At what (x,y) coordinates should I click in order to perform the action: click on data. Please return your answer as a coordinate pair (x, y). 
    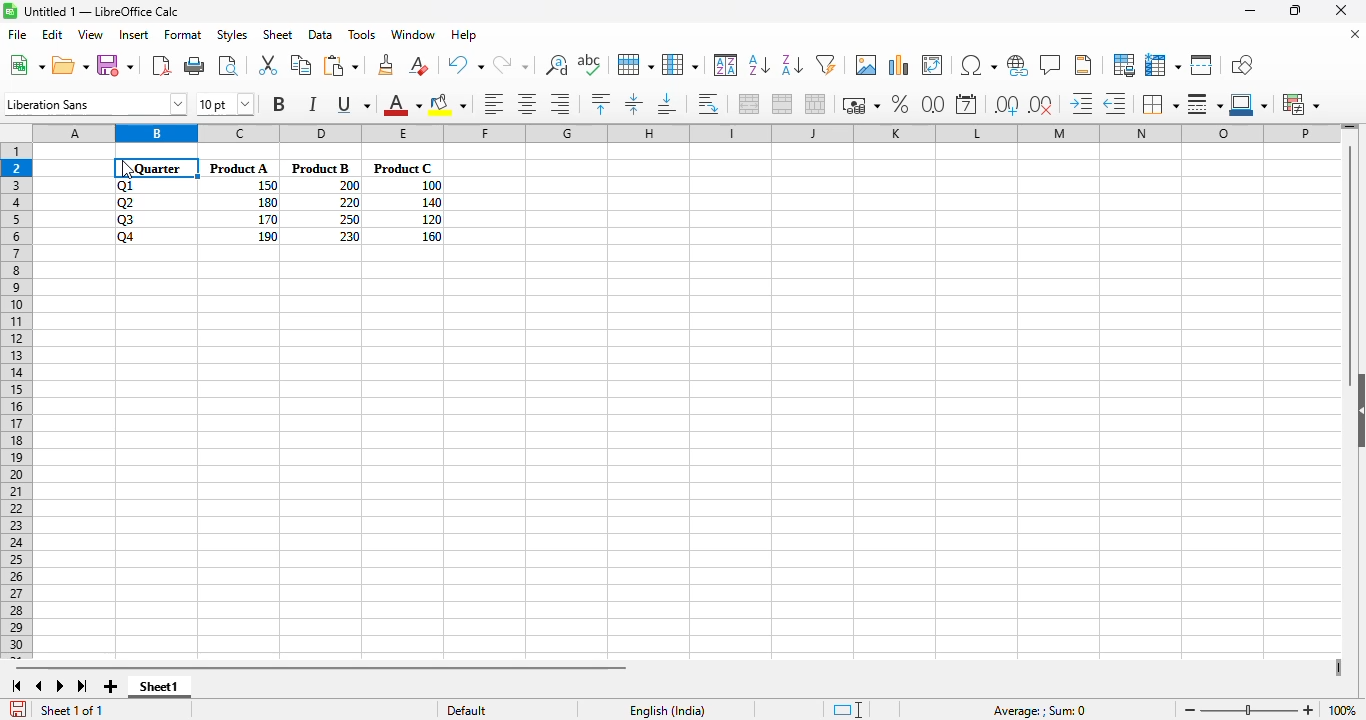
    Looking at the image, I should click on (320, 34).